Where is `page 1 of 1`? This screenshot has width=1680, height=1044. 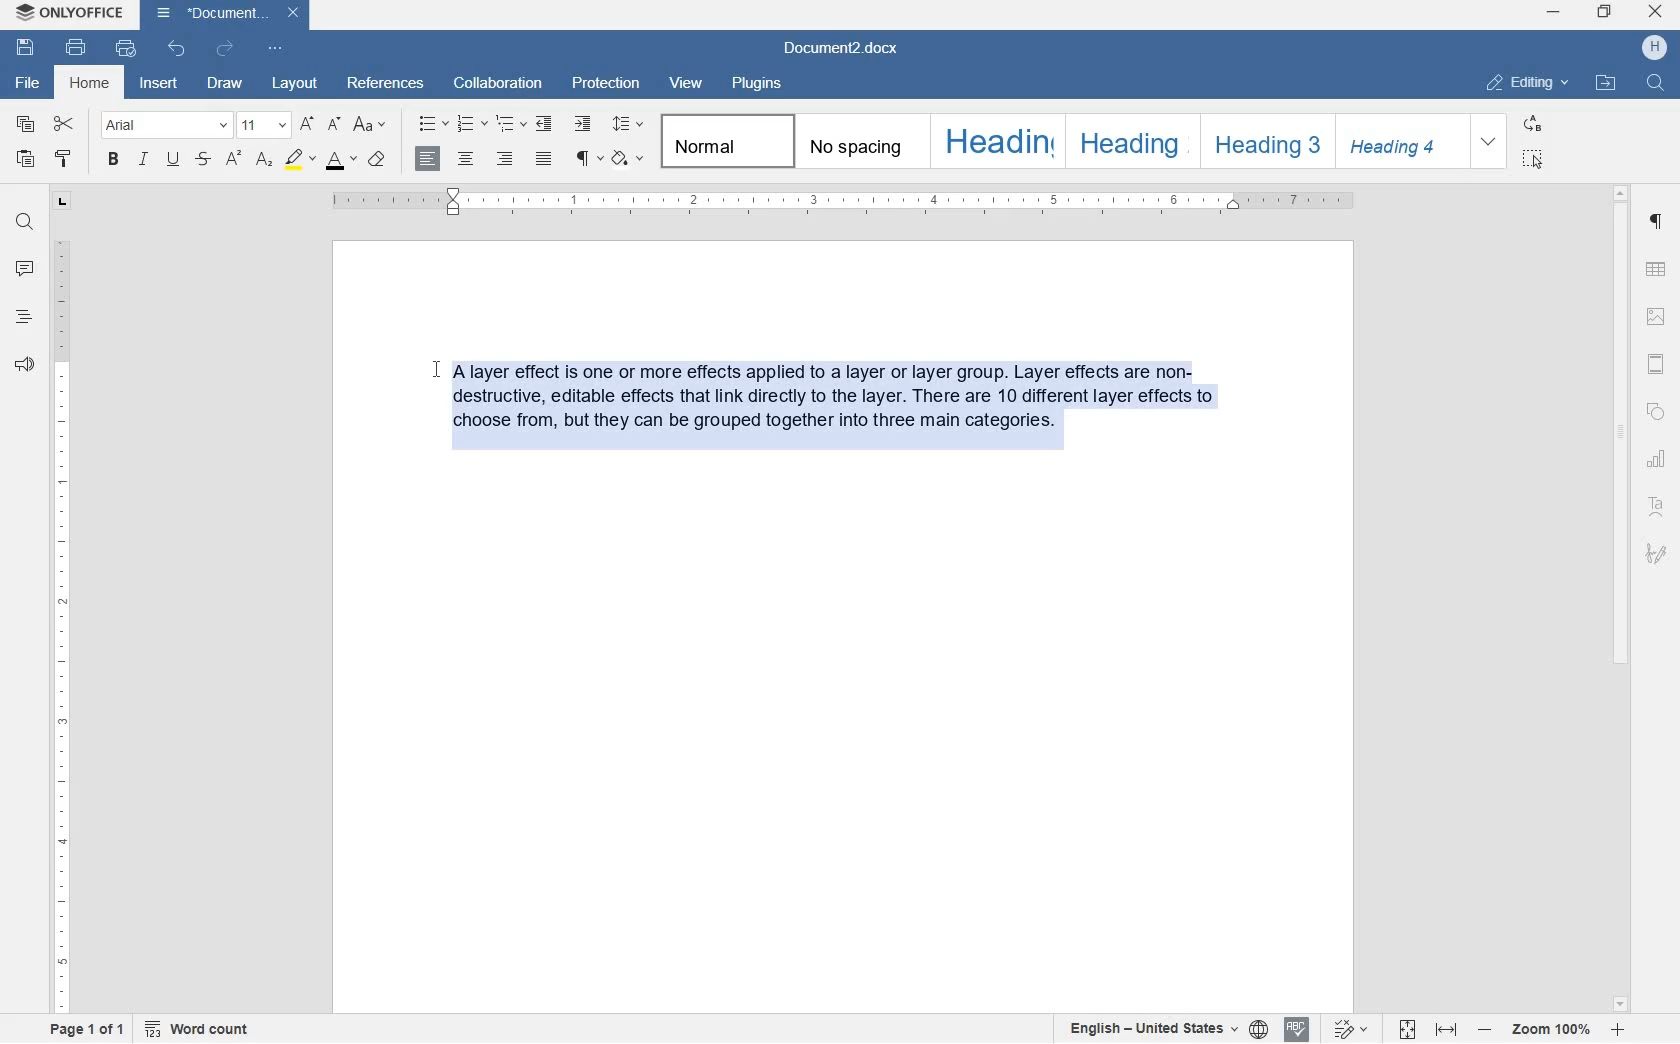 page 1 of 1 is located at coordinates (89, 1030).